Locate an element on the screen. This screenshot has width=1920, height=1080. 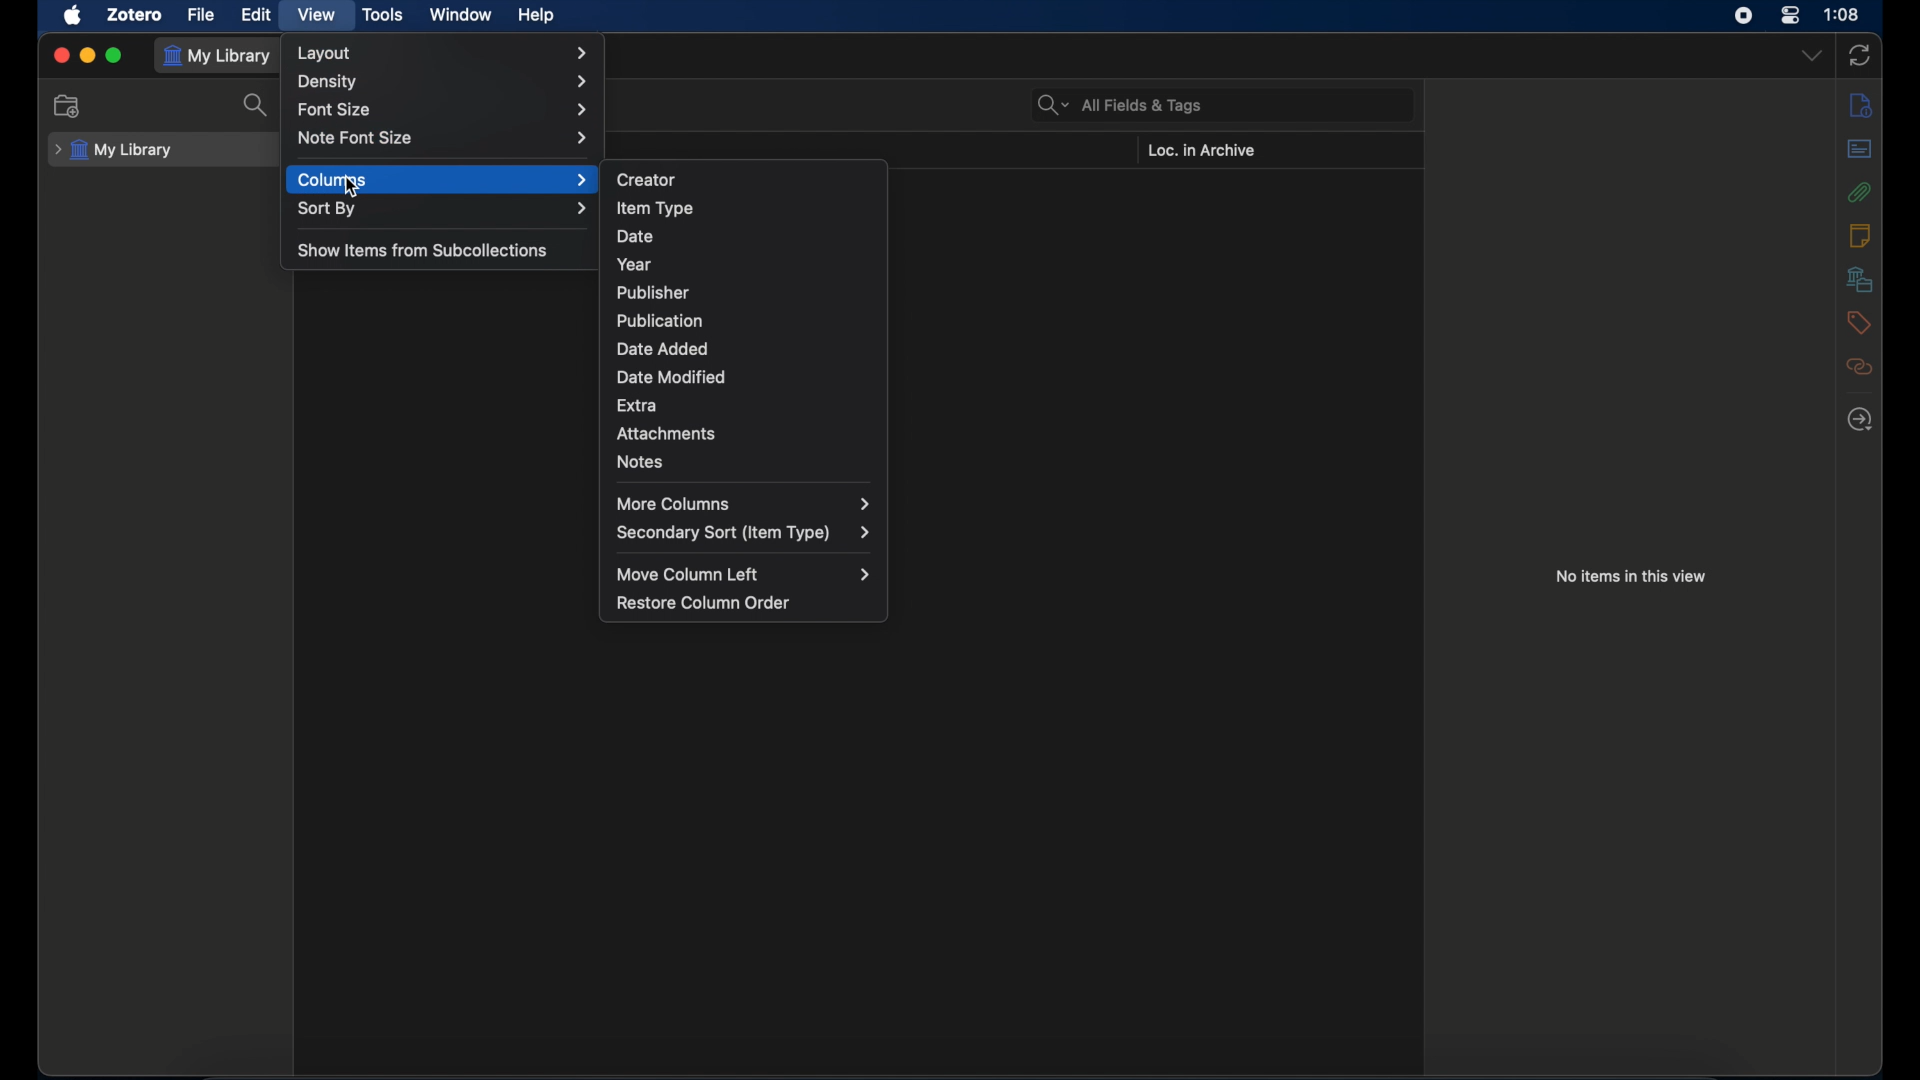
search bar is located at coordinates (1120, 104).